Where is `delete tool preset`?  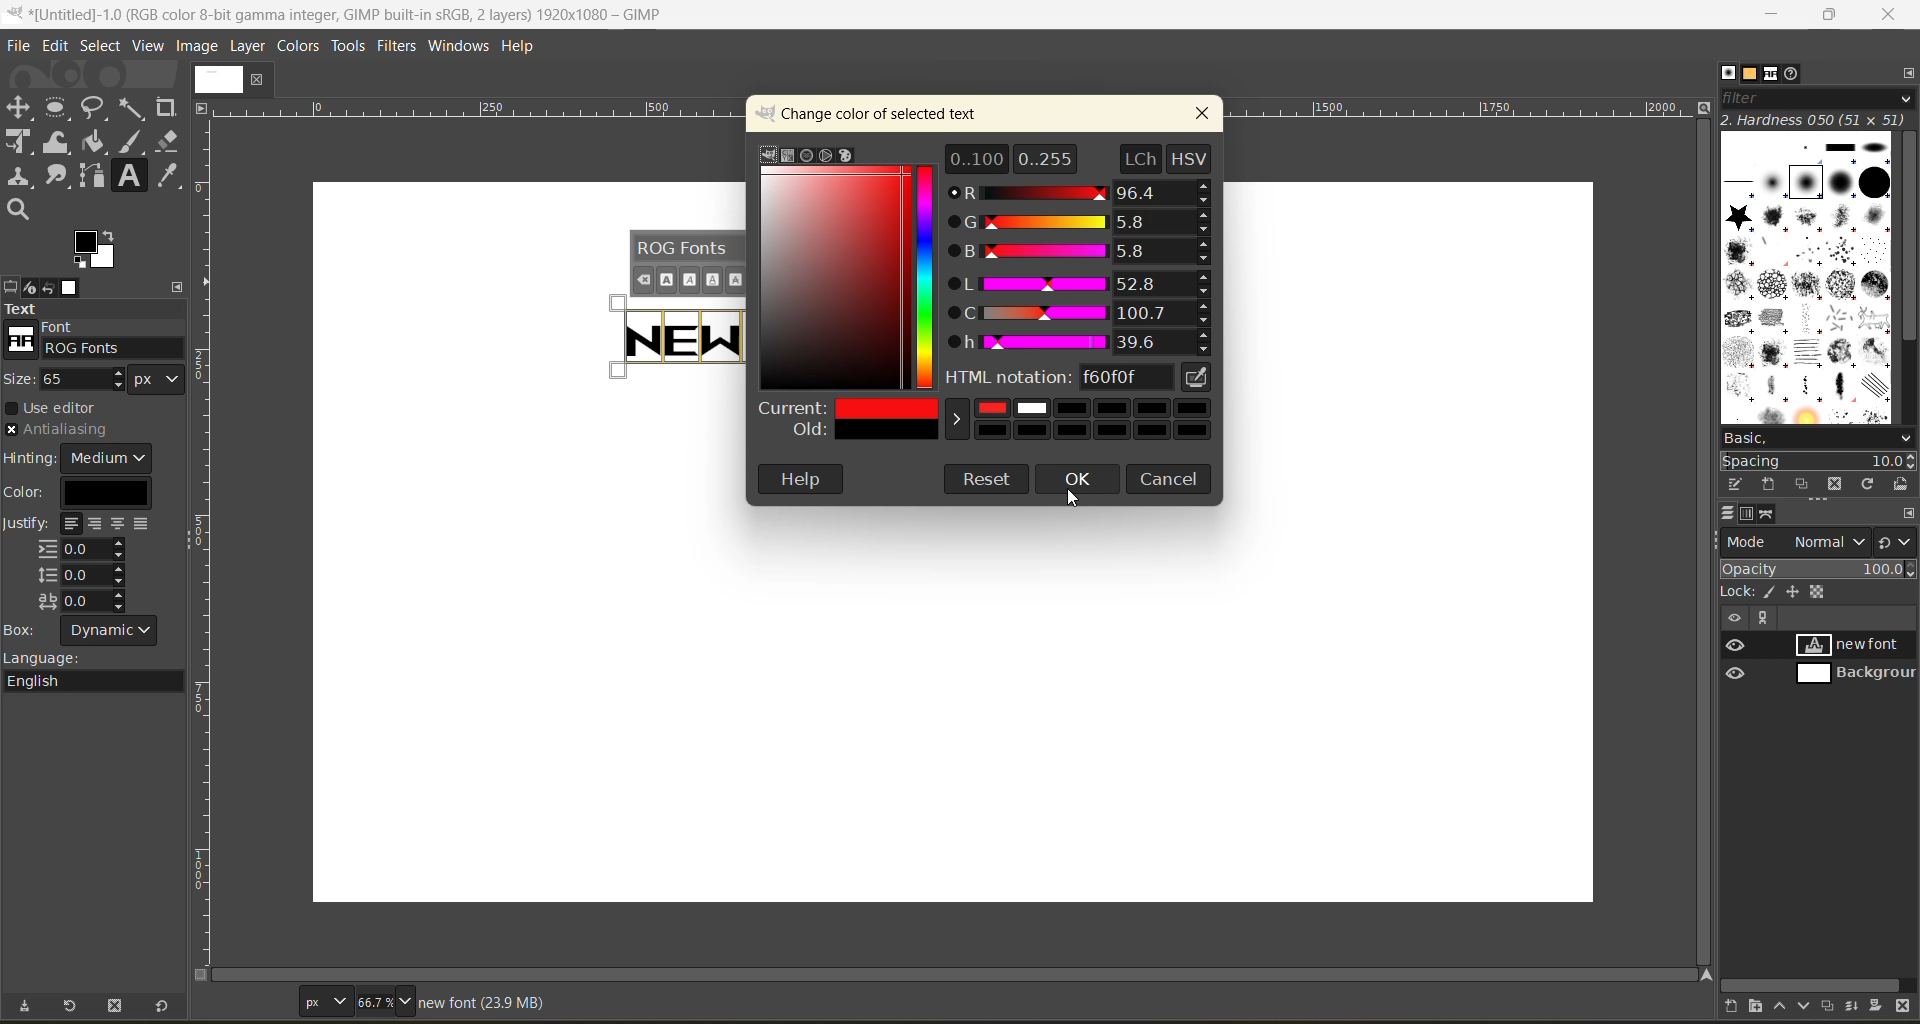 delete tool preset is located at coordinates (117, 1004).